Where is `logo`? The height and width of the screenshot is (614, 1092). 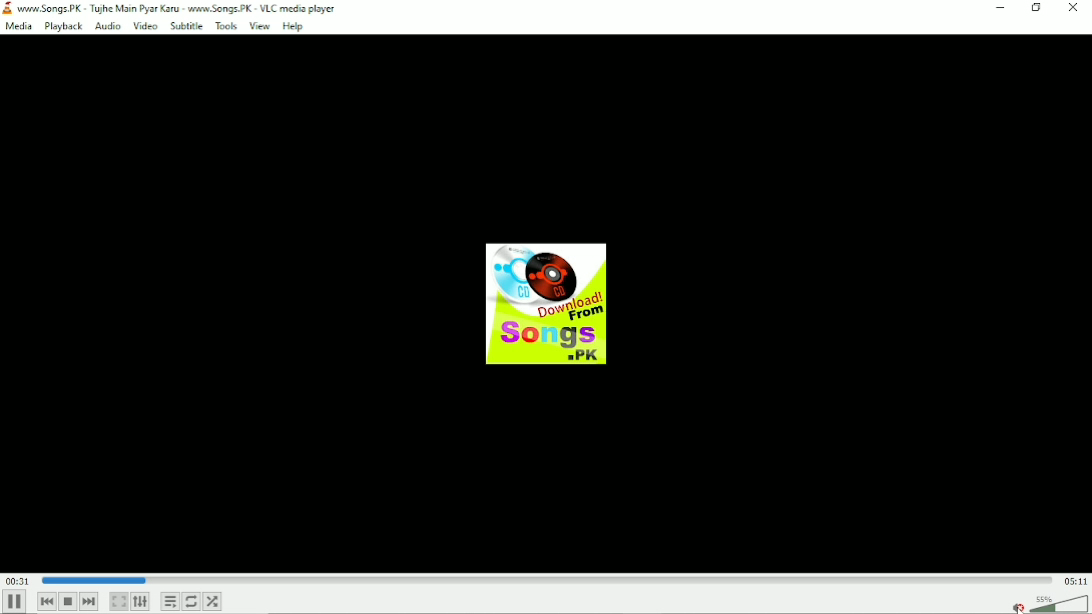 logo is located at coordinates (10, 7).